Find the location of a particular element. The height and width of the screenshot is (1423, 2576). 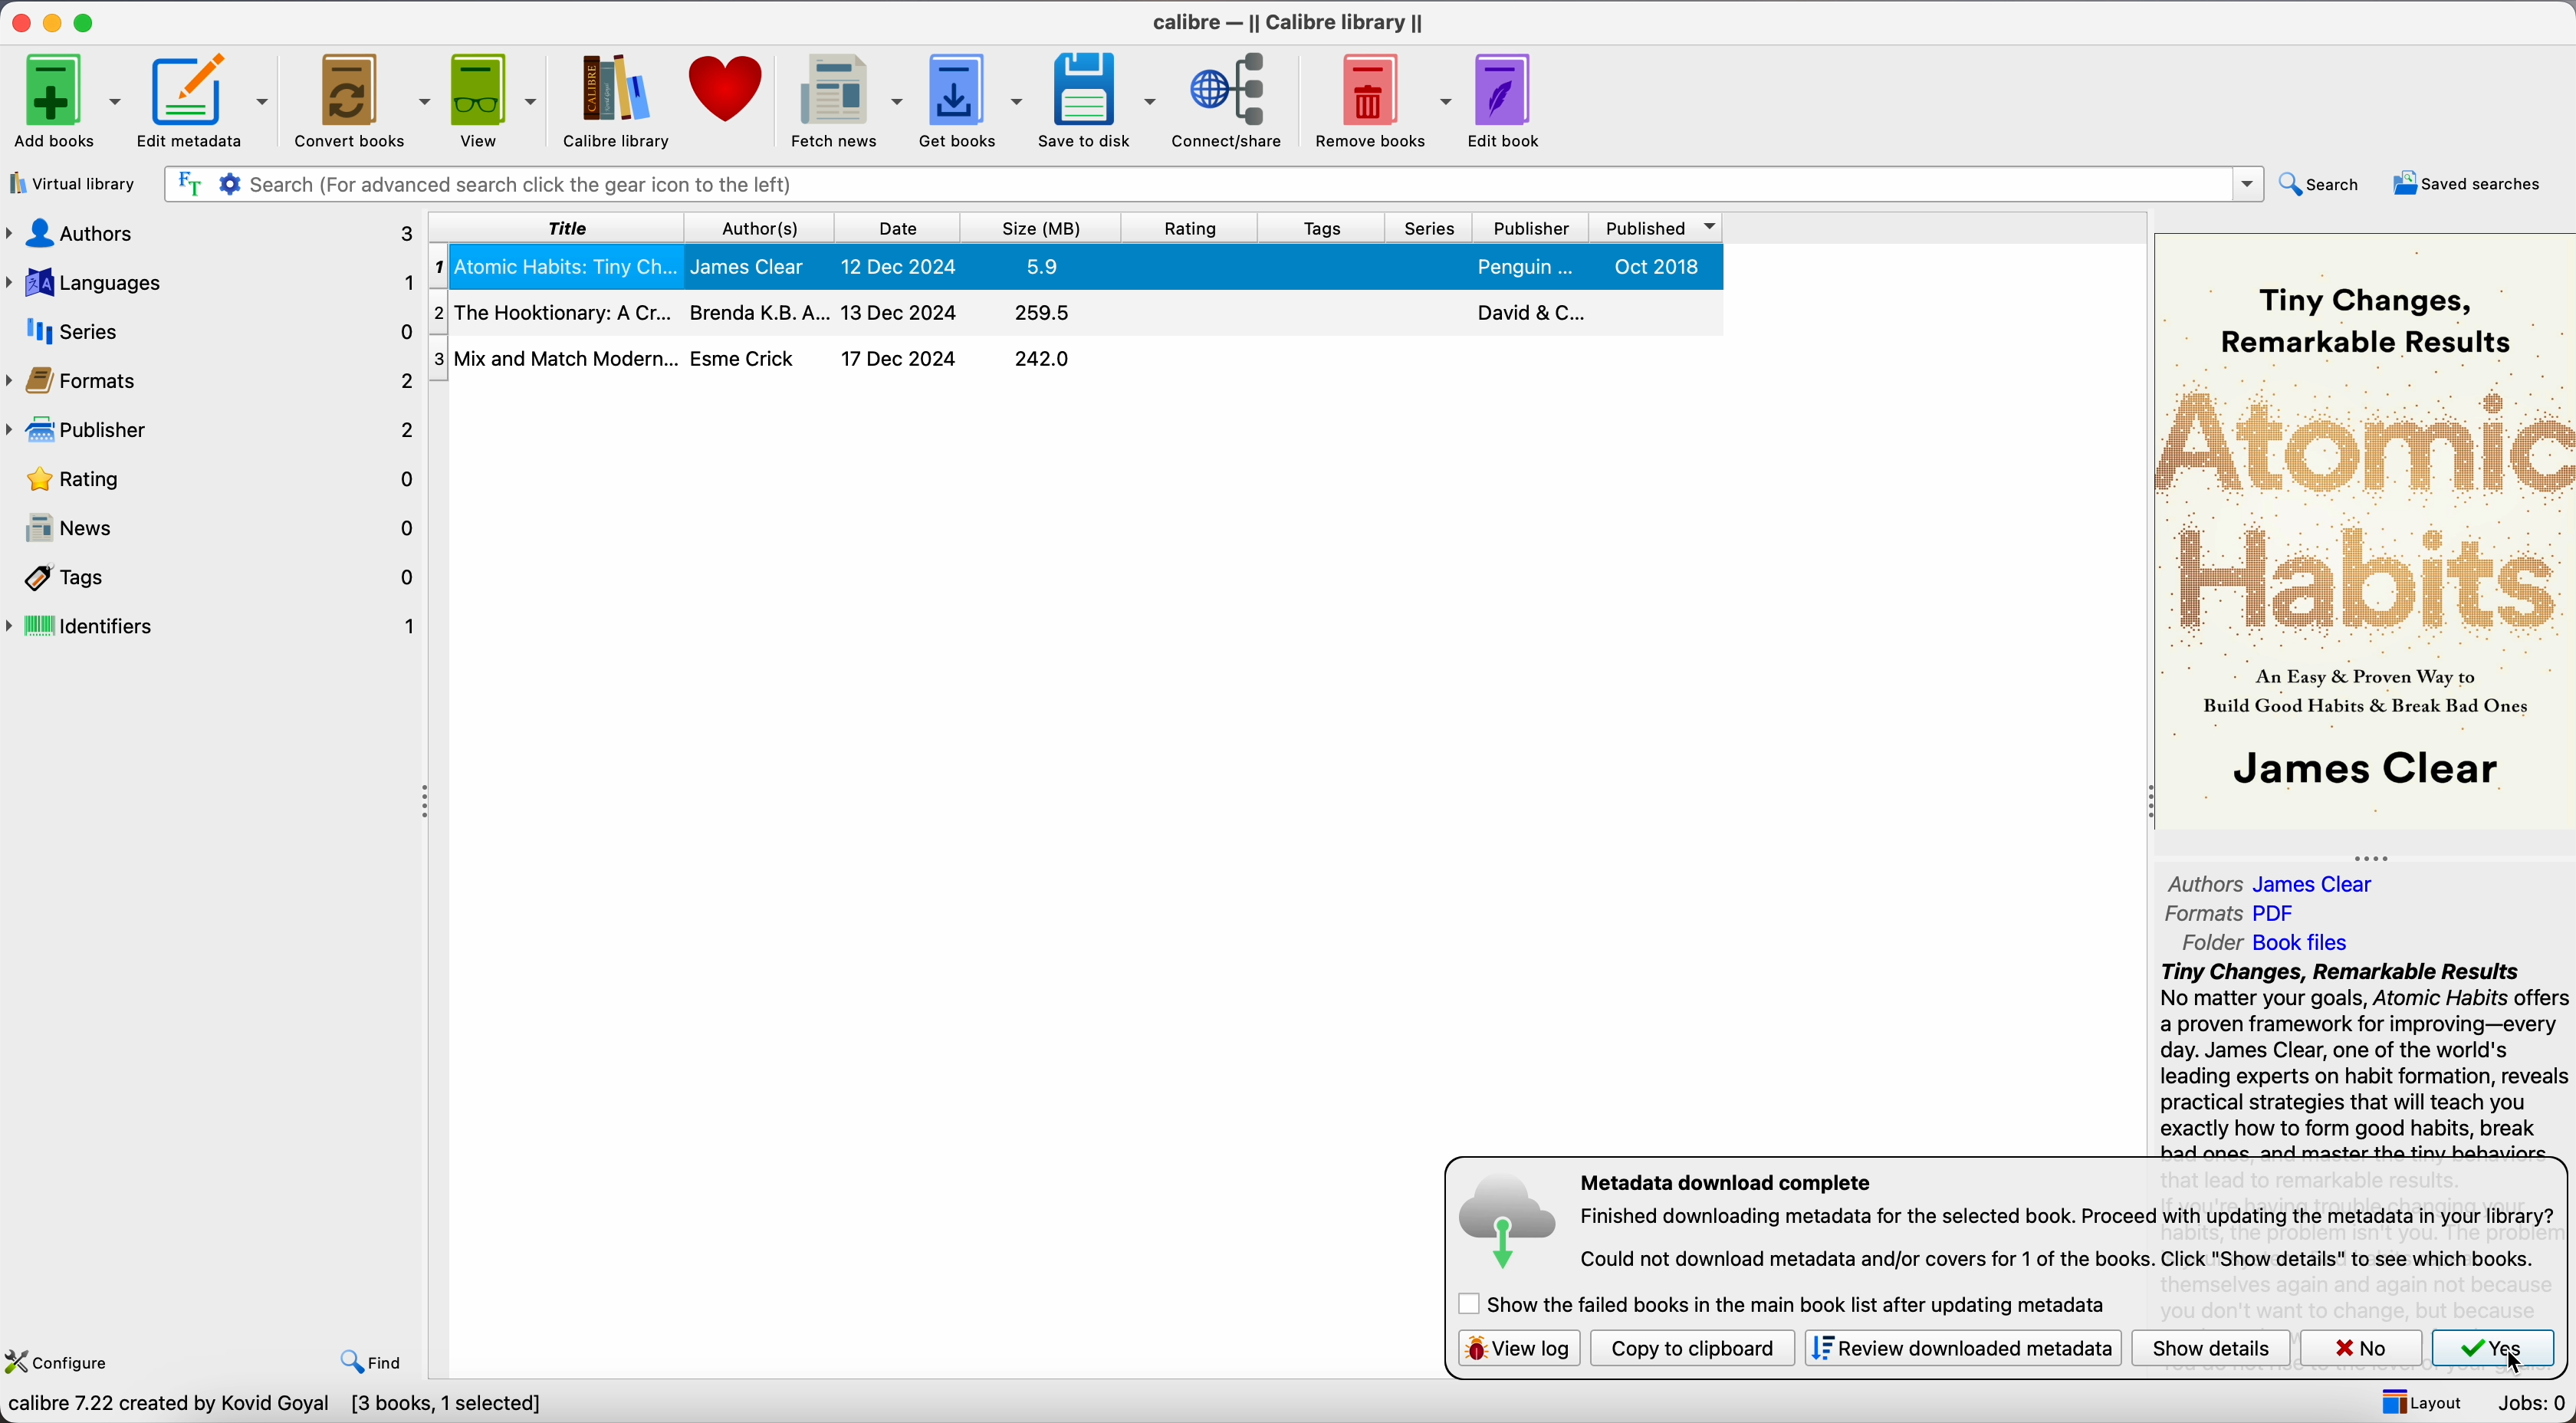

icon is located at coordinates (1511, 1226).